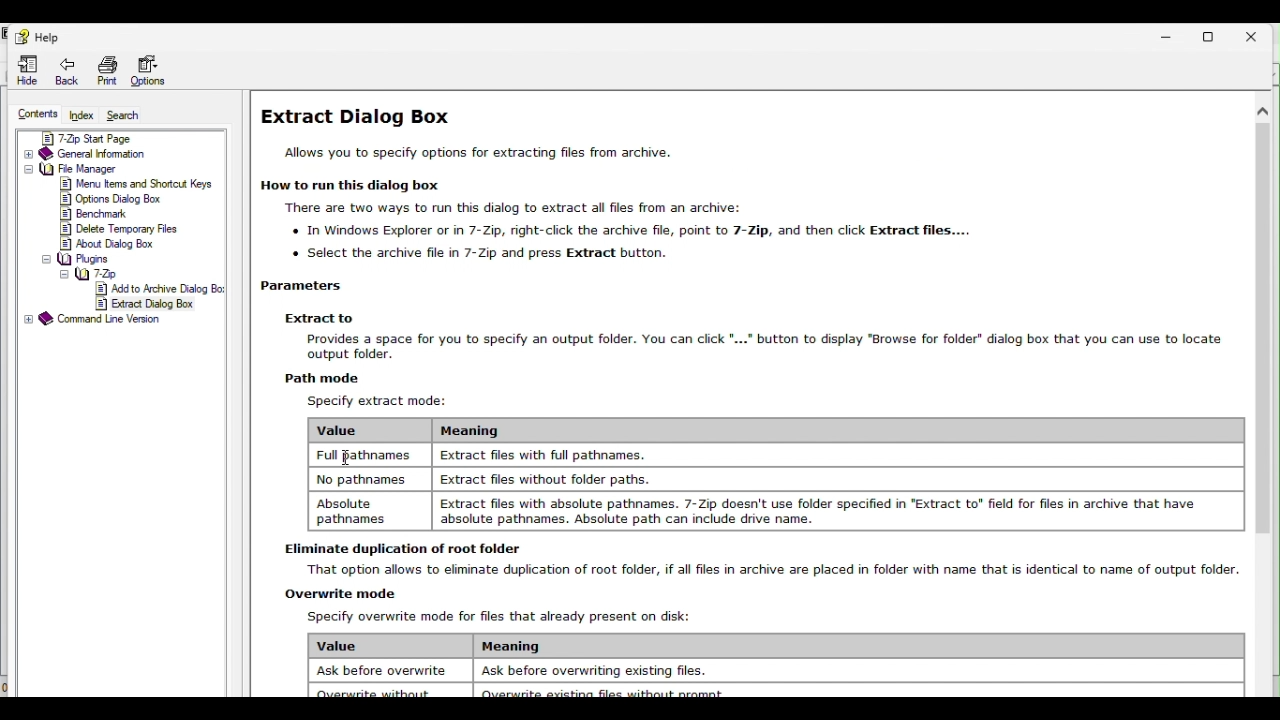 Image resolution: width=1280 pixels, height=720 pixels. What do you see at coordinates (600, 671) in the screenshot?
I see `ask before` at bounding box center [600, 671].